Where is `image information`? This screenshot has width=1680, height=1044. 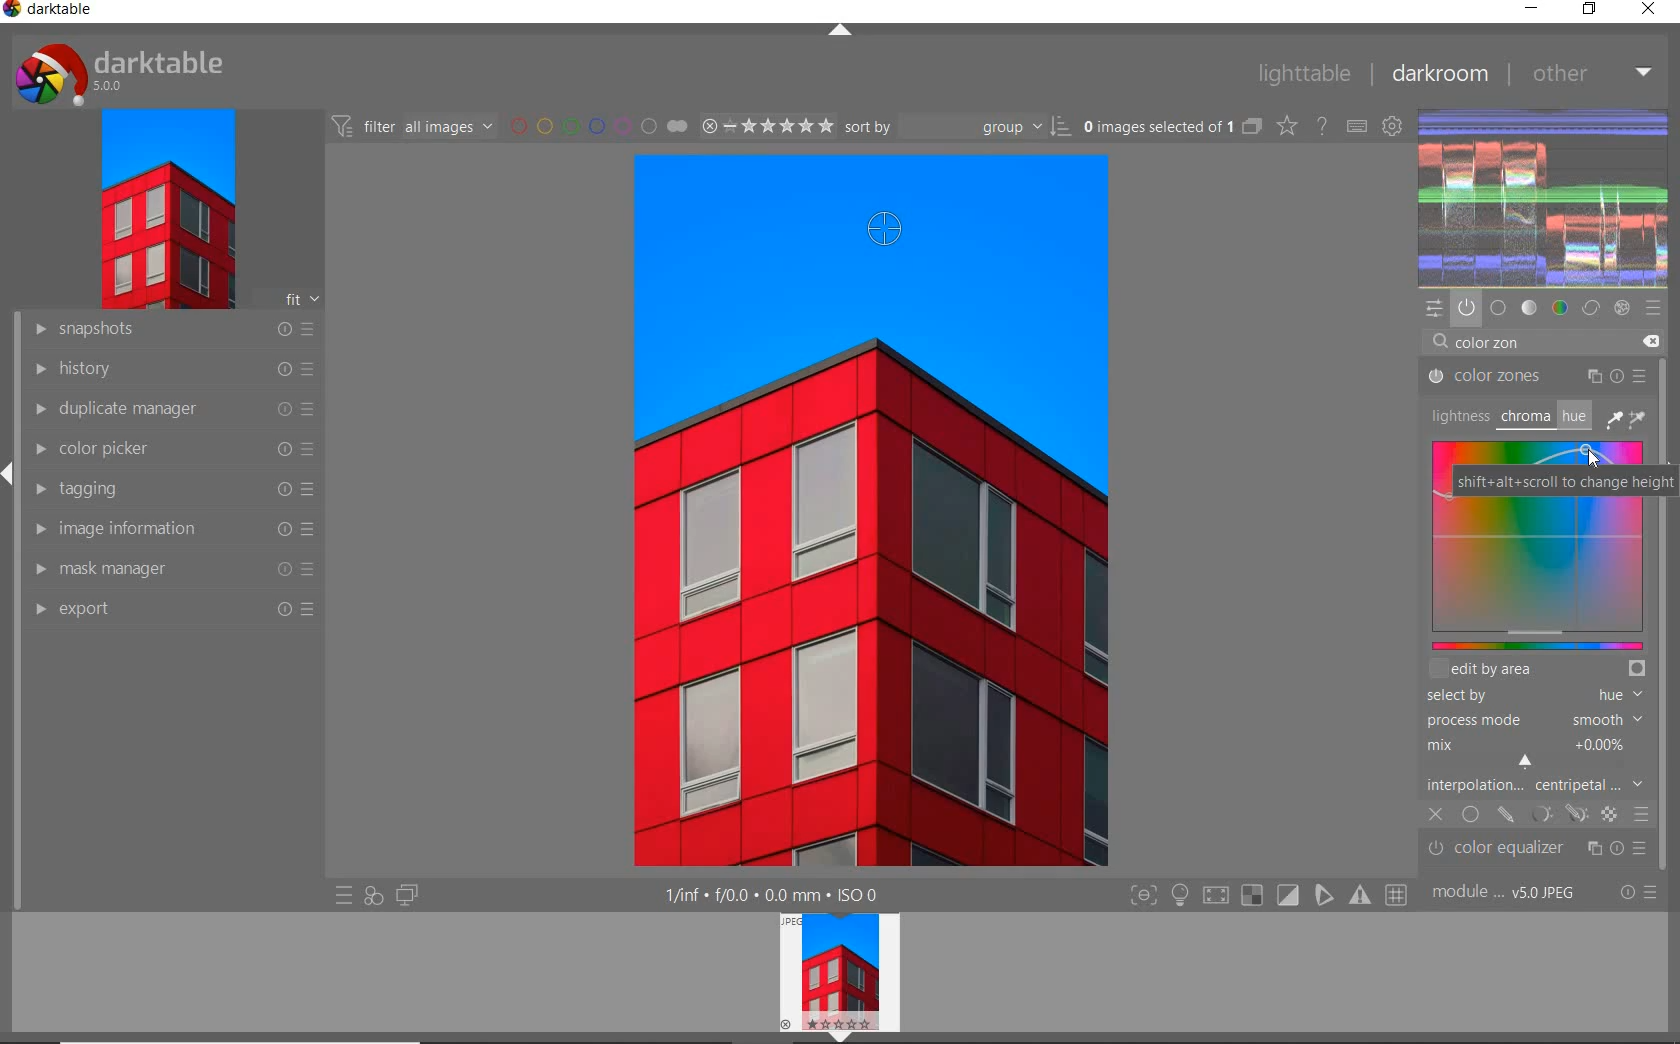
image information is located at coordinates (171, 530).